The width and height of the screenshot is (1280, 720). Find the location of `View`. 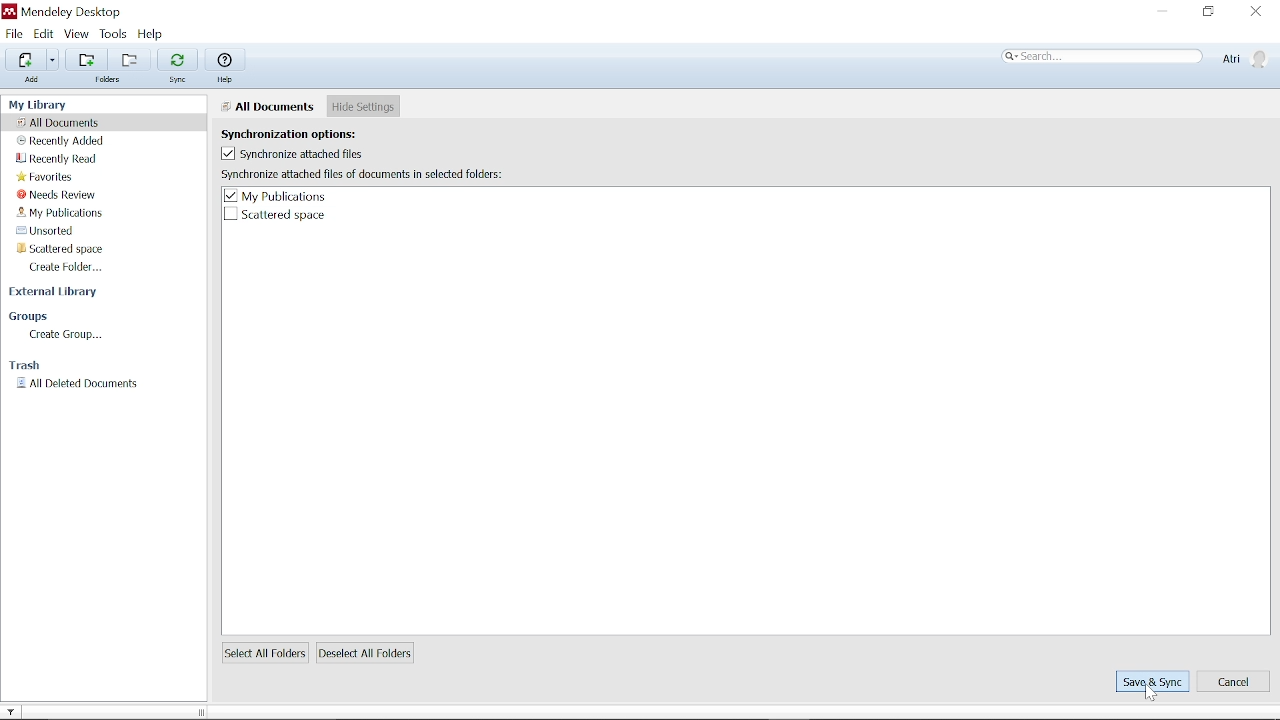

View is located at coordinates (78, 34).